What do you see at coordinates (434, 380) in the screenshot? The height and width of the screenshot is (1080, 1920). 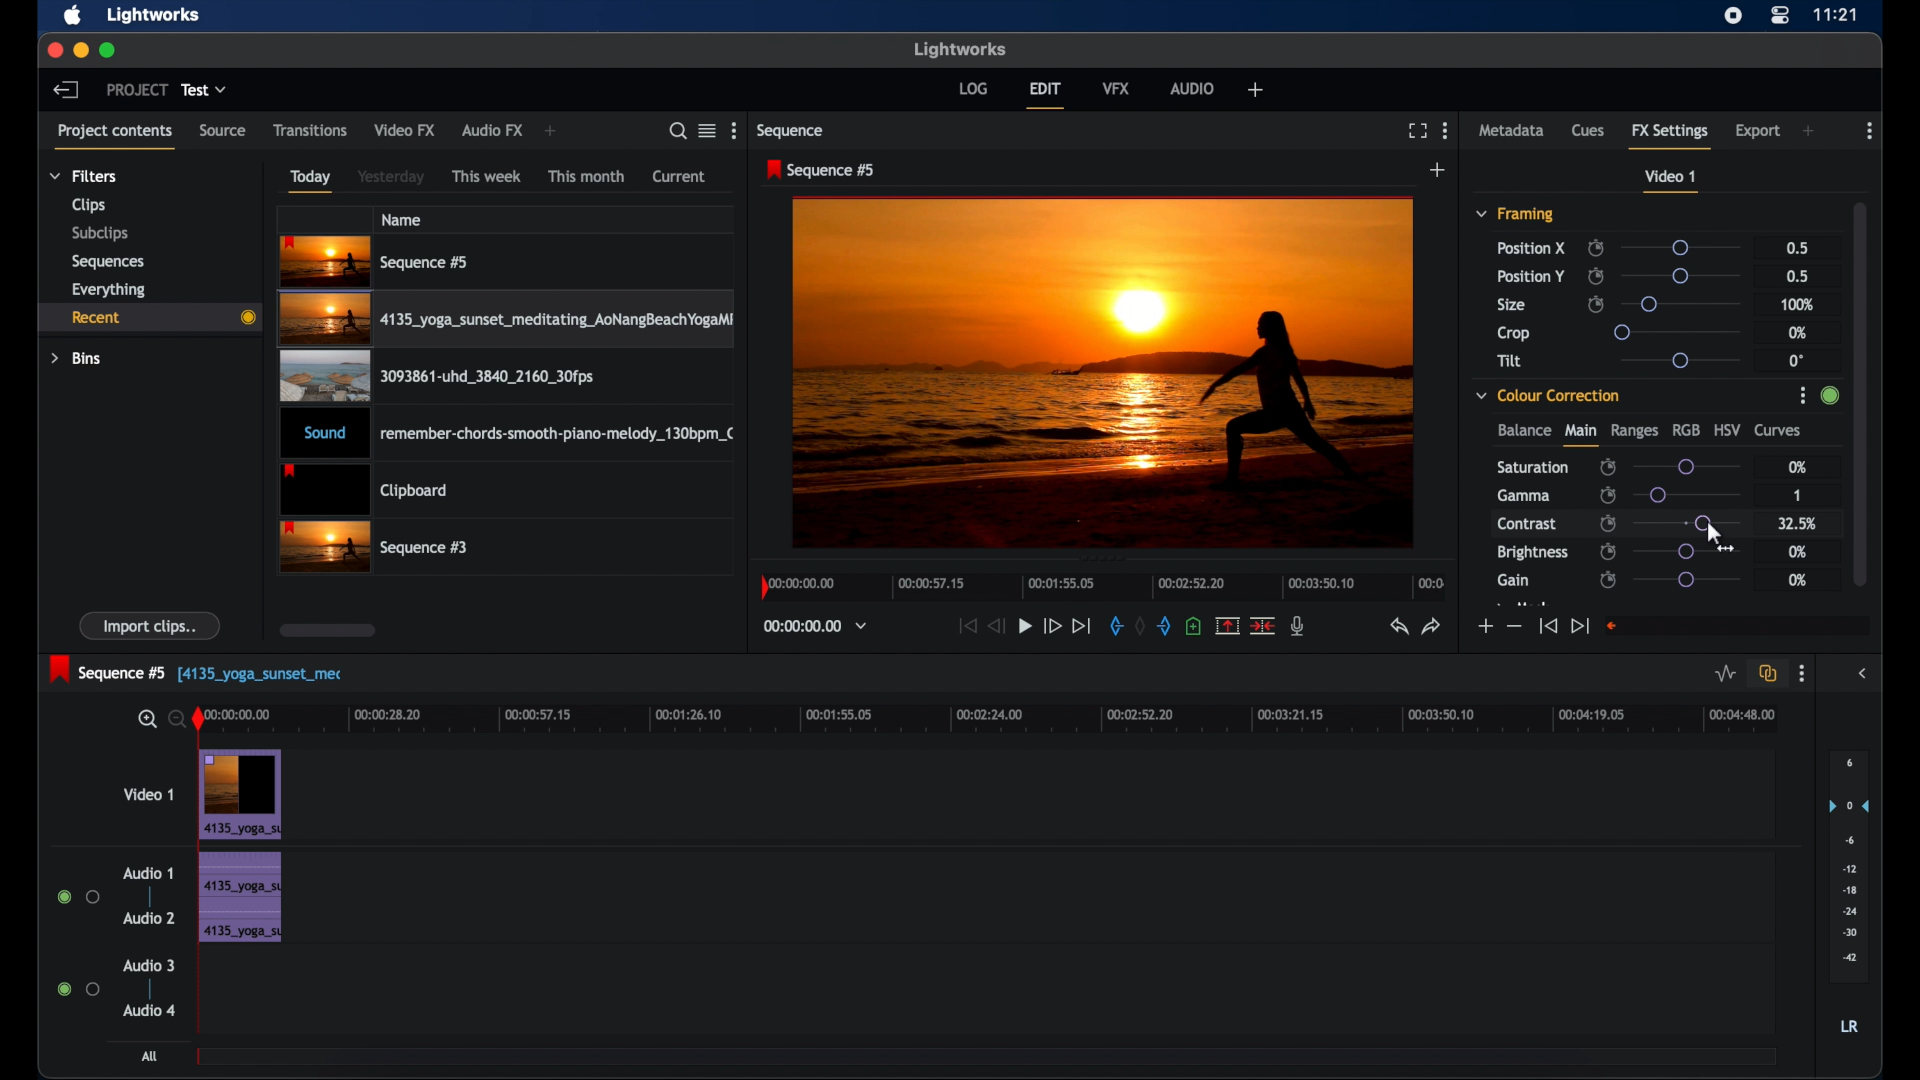 I see `video clip` at bounding box center [434, 380].